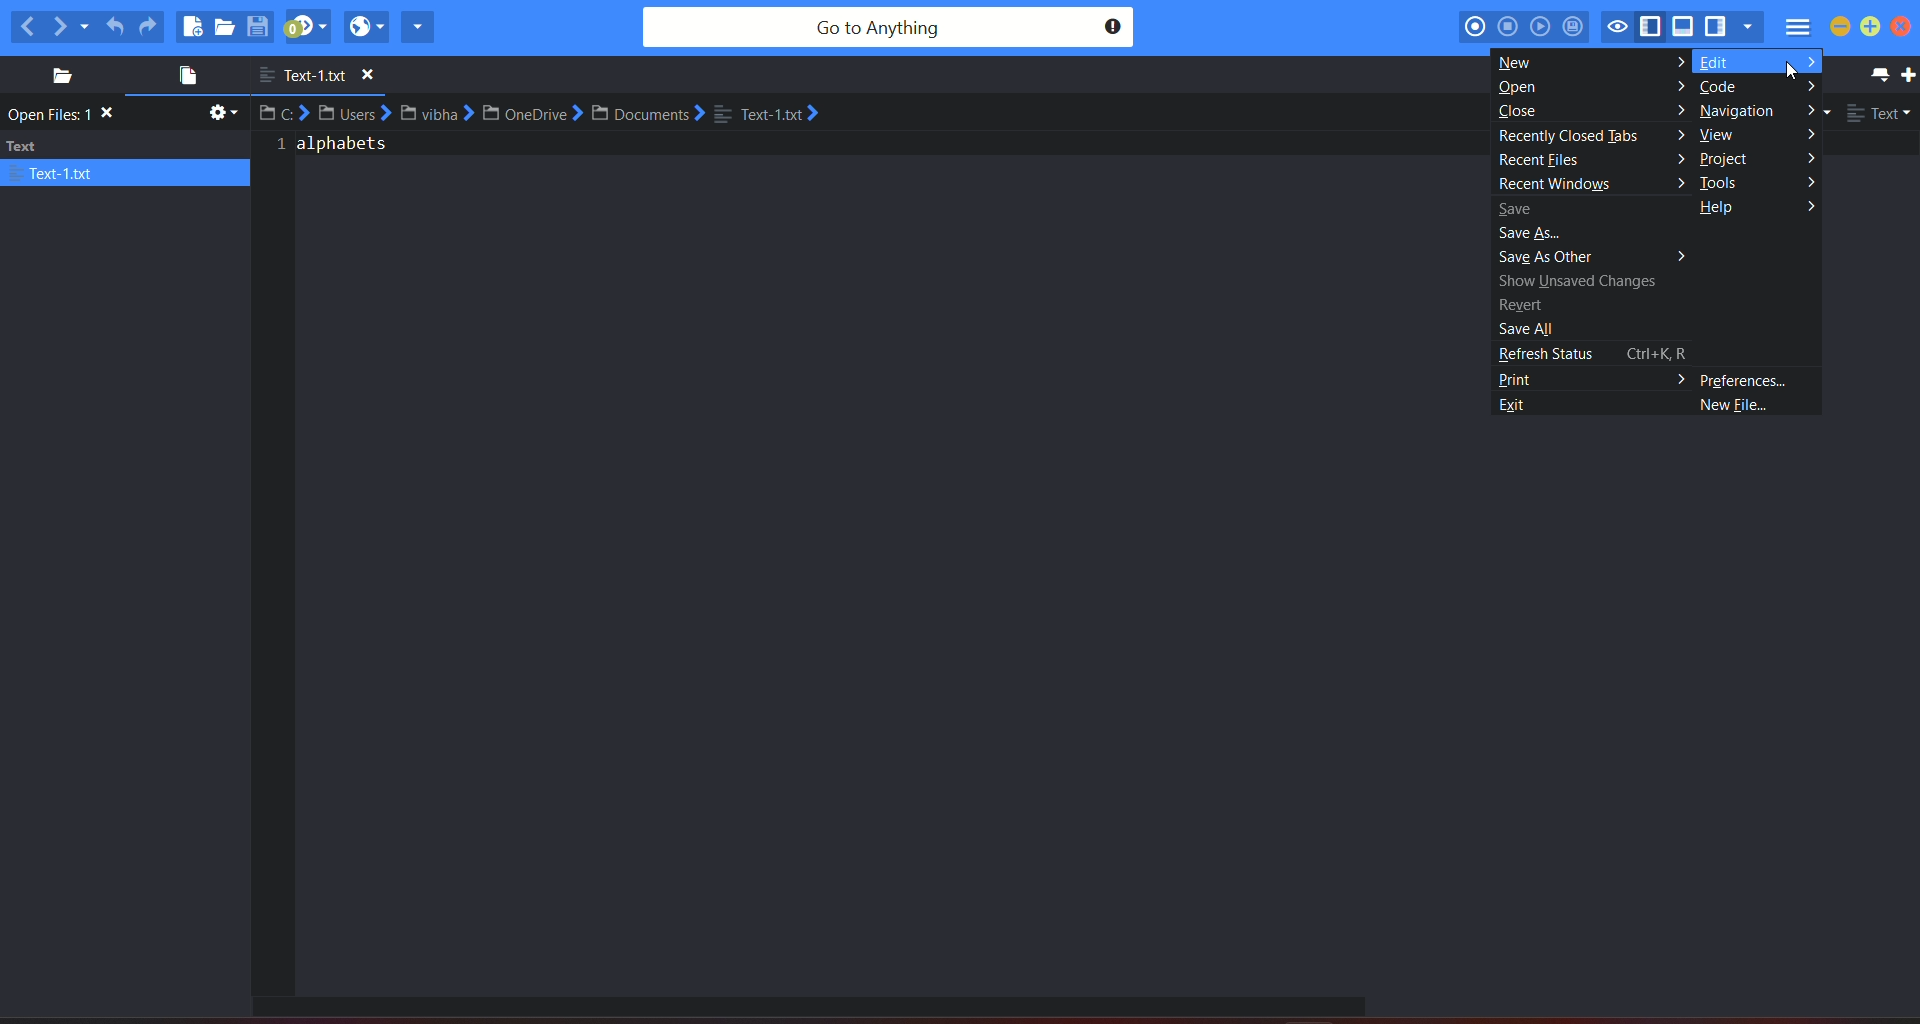 The height and width of the screenshot is (1024, 1920). I want to click on More, so click(1668, 182).